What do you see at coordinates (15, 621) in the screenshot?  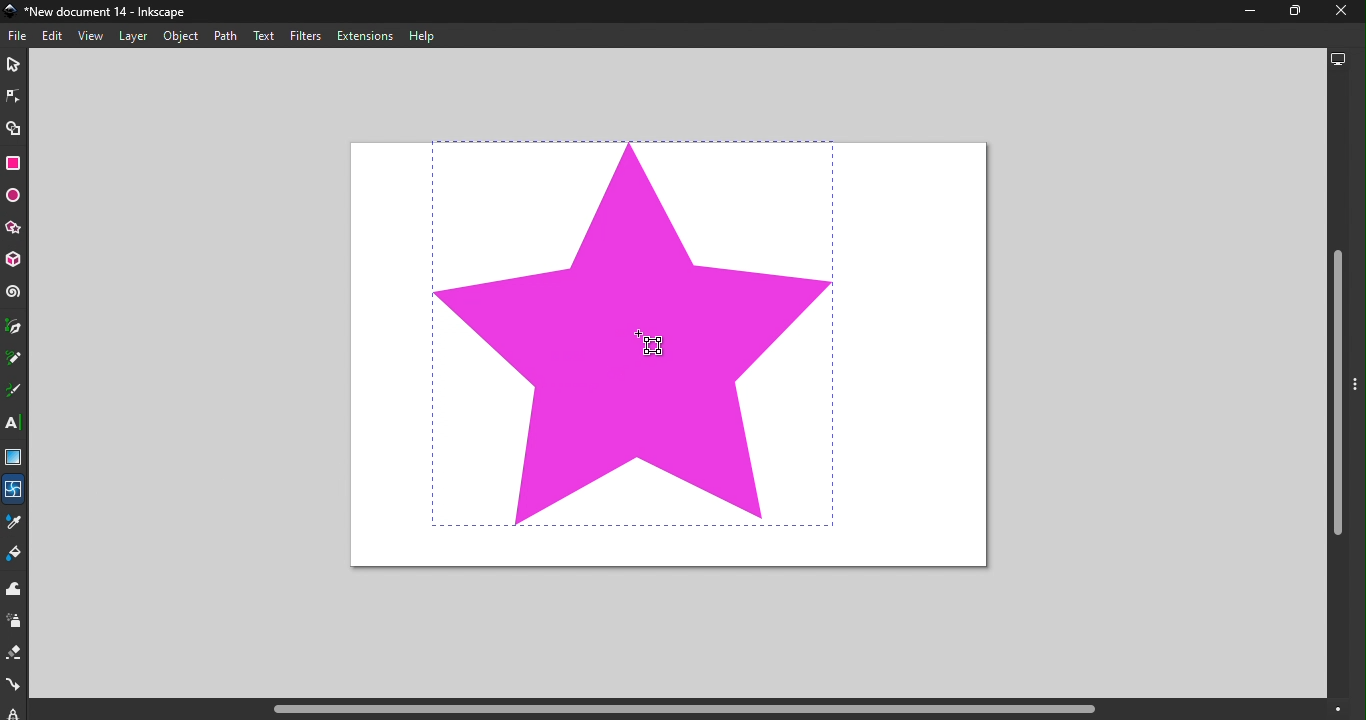 I see `Spray tool` at bounding box center [15, 621].